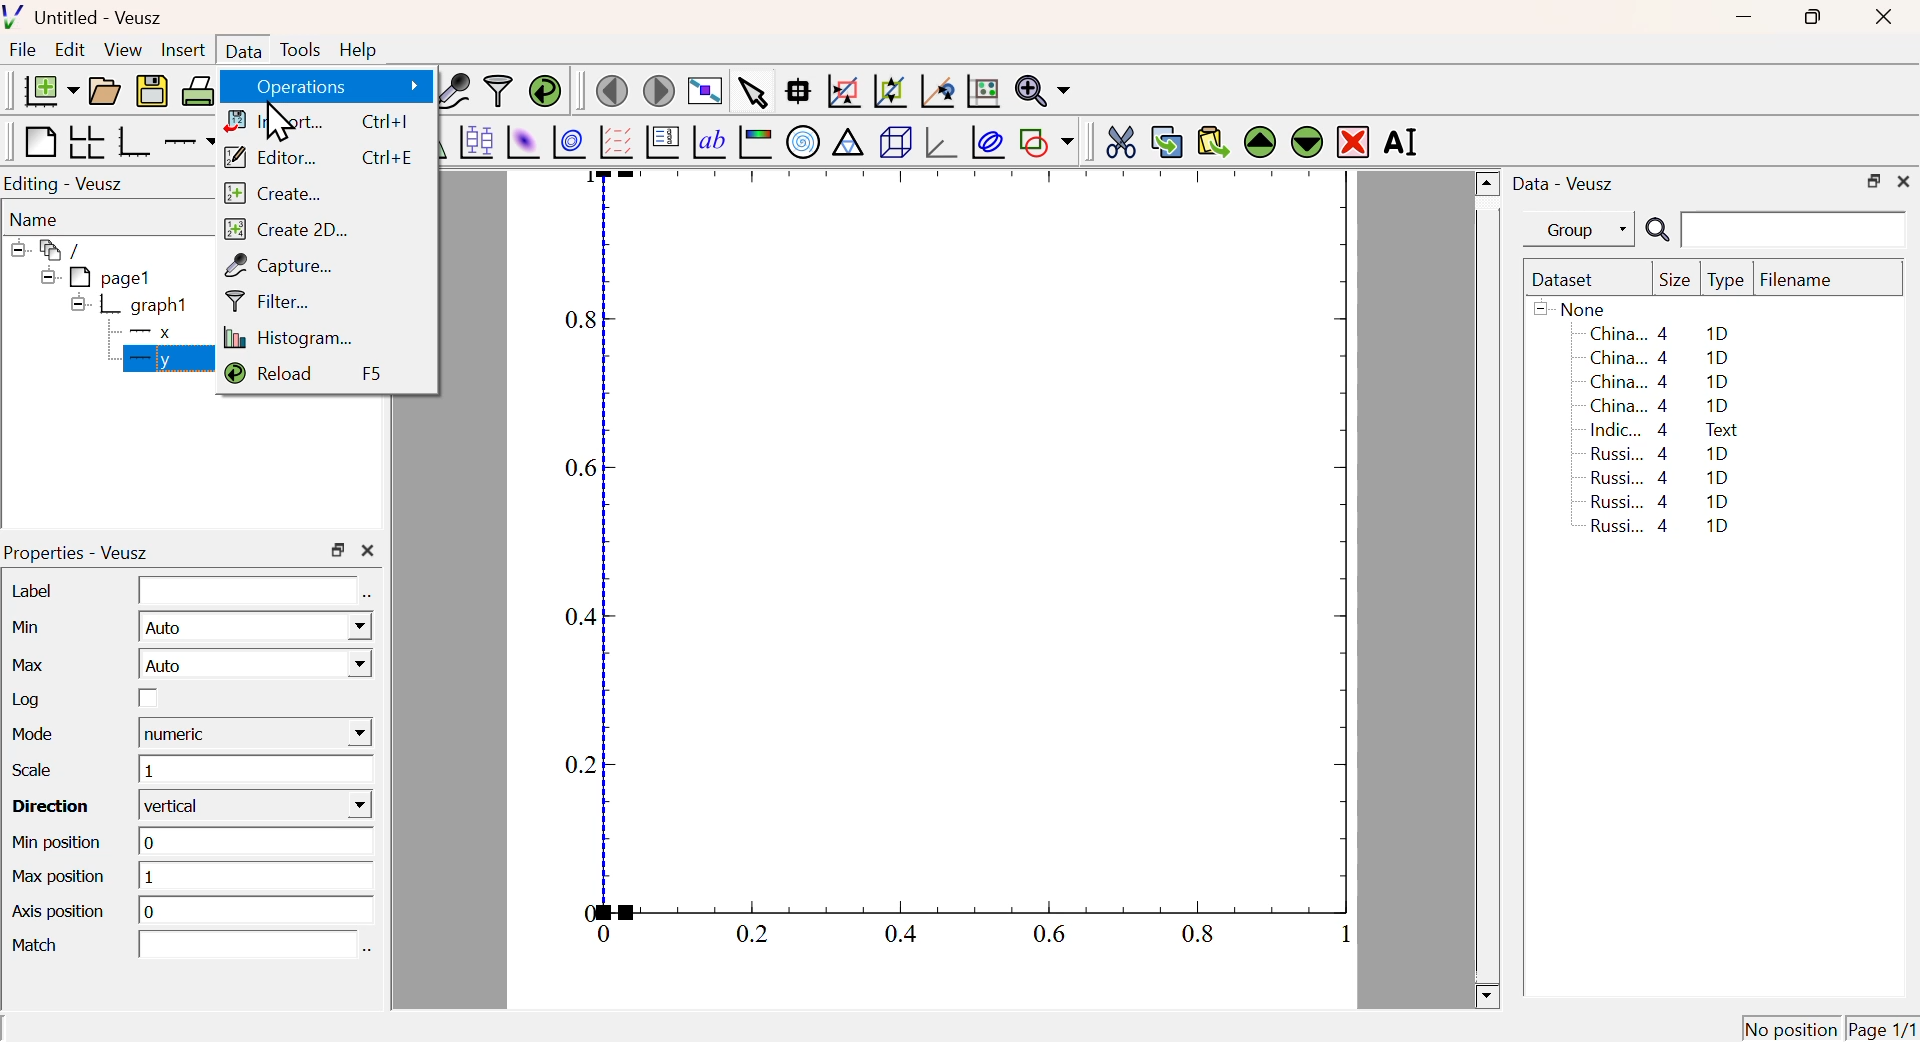 Image resolution: width=1920 pixels, height=1042 pixels. What do you see at coordinates (1656, 501) in the screenshot?
I see `Russi... 4 1D` at bounding box center [1656, 501].